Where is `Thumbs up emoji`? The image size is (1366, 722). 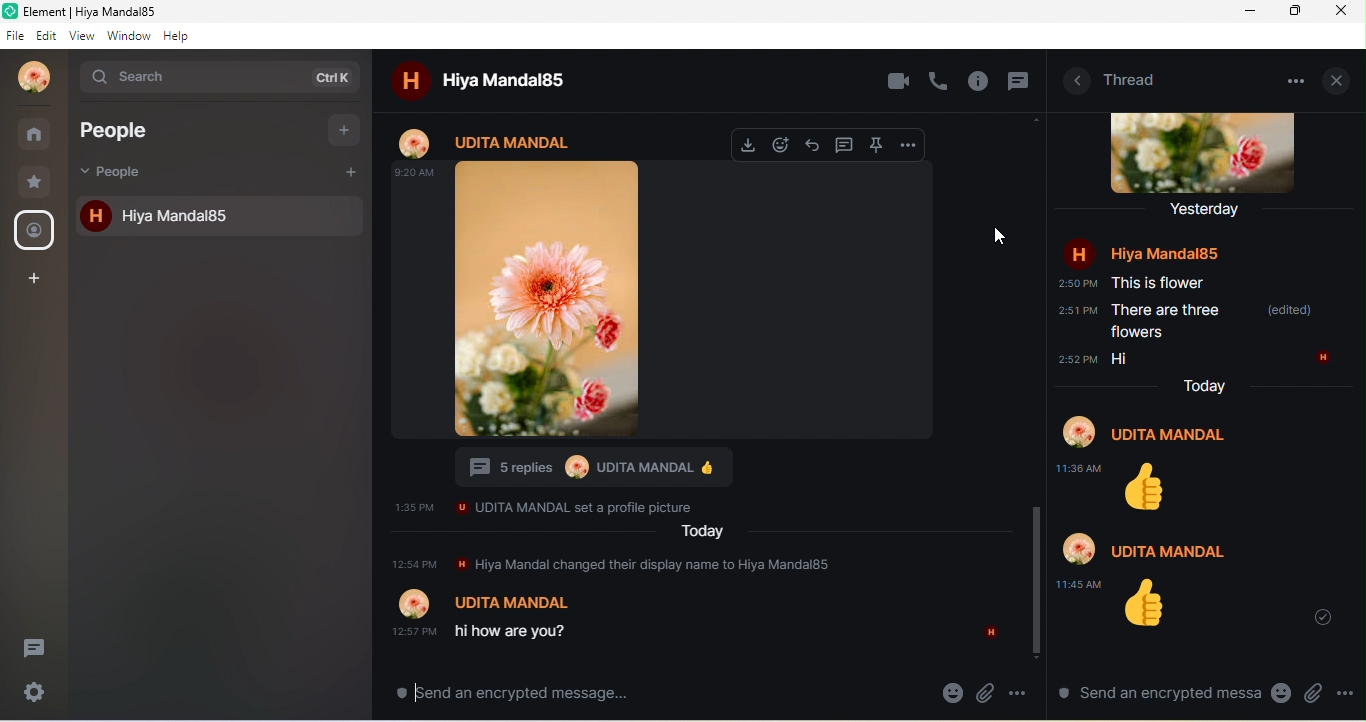
Thumbs up emoji is located at coordinates (710, 468).